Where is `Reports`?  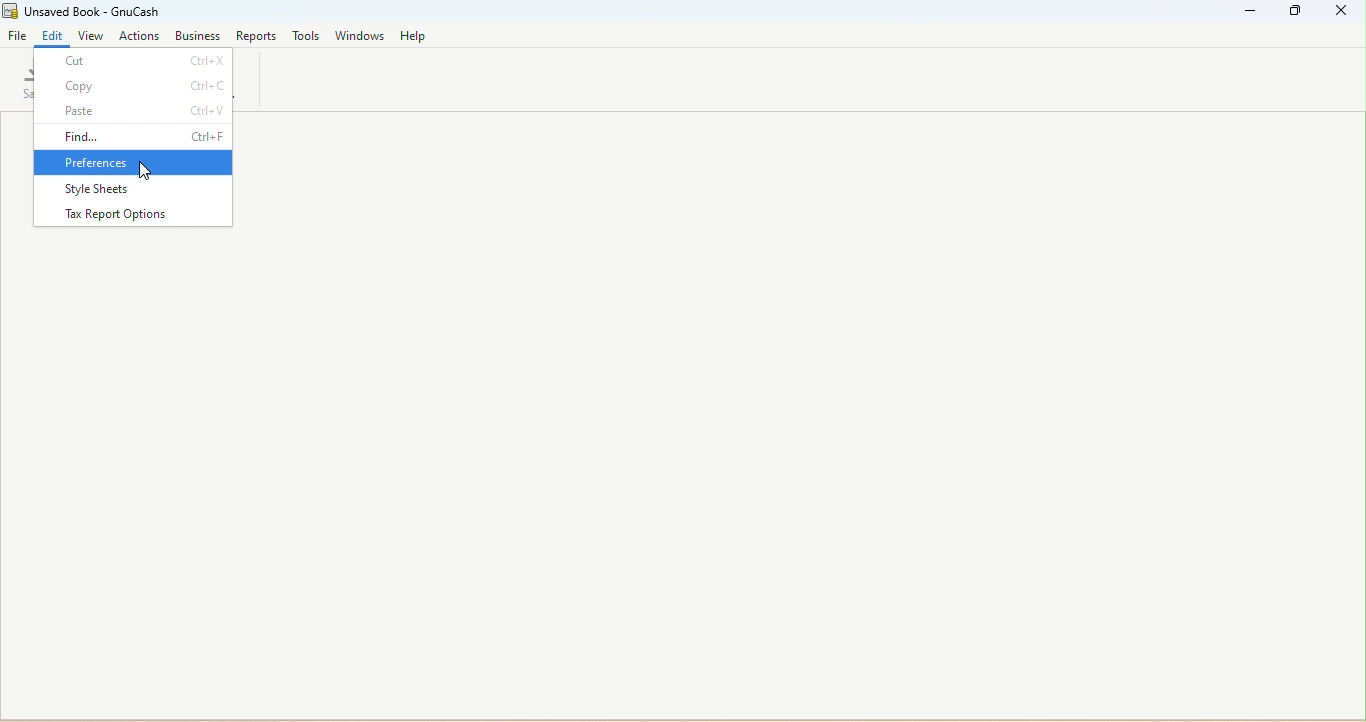 Reports is located at coordinates (256, 37).